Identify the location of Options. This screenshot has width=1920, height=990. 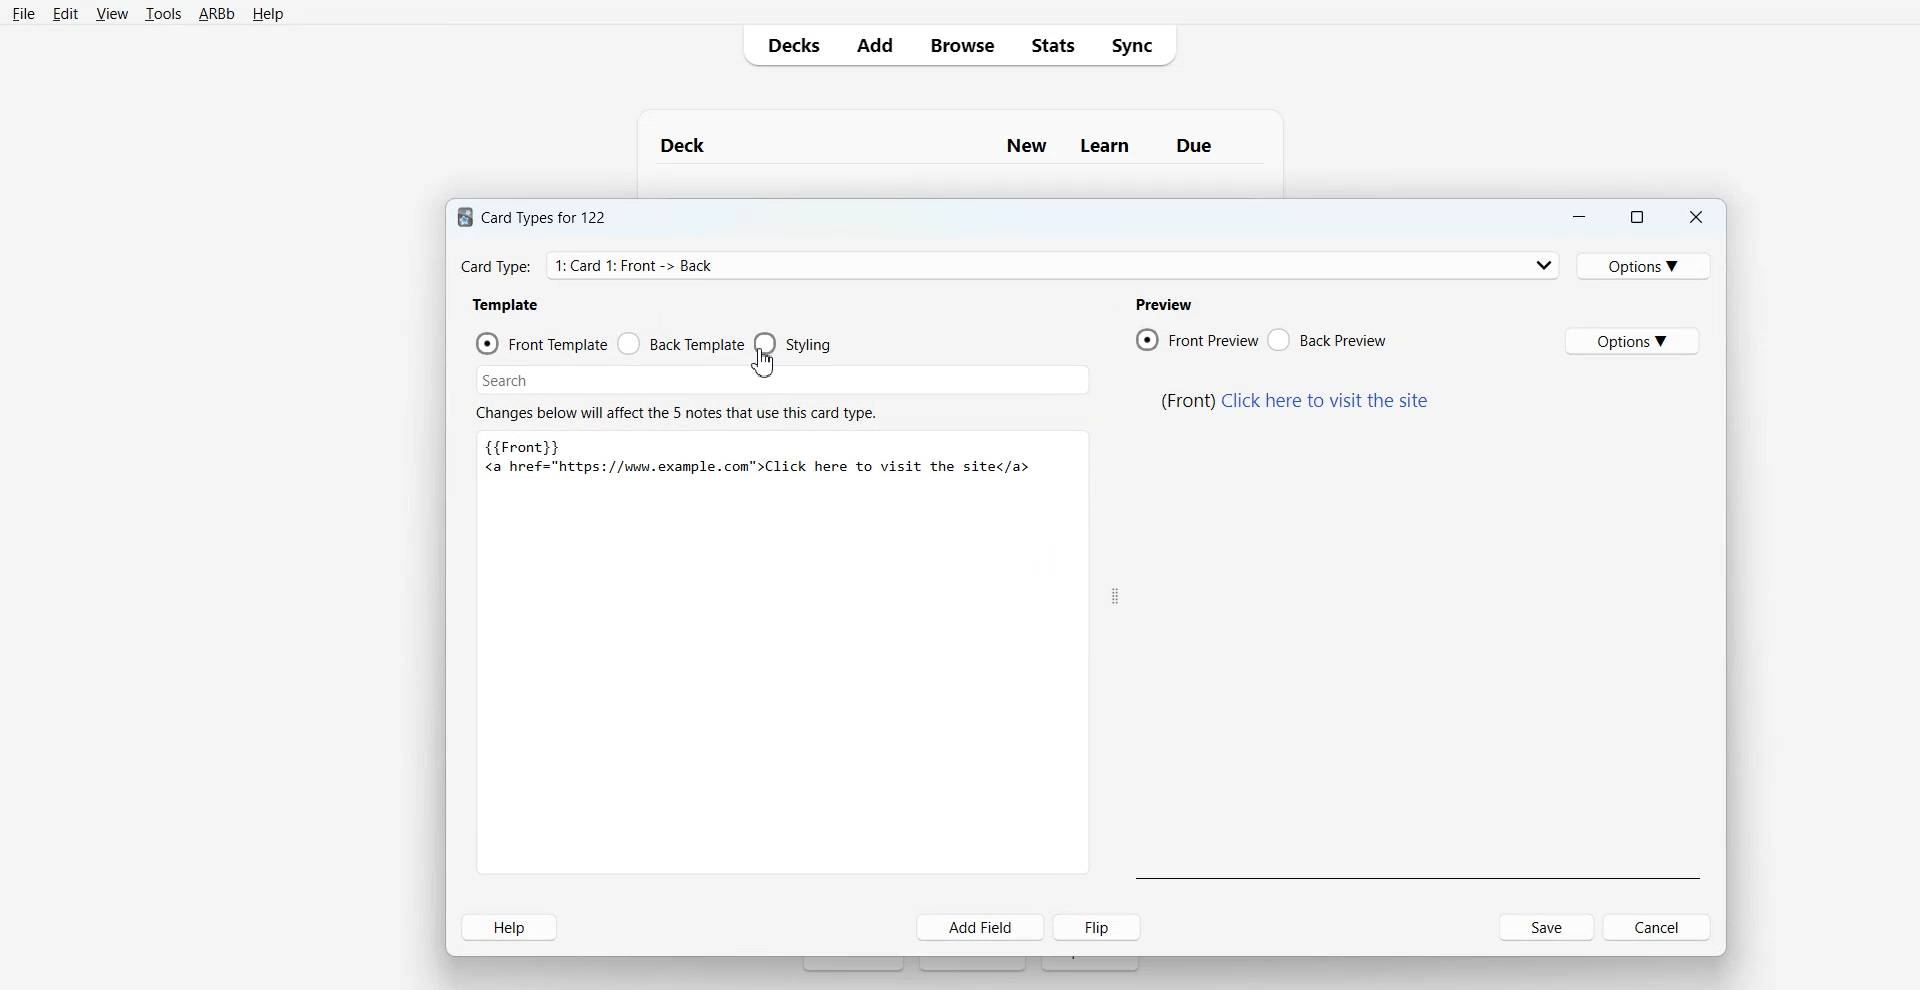
(1643, 266).